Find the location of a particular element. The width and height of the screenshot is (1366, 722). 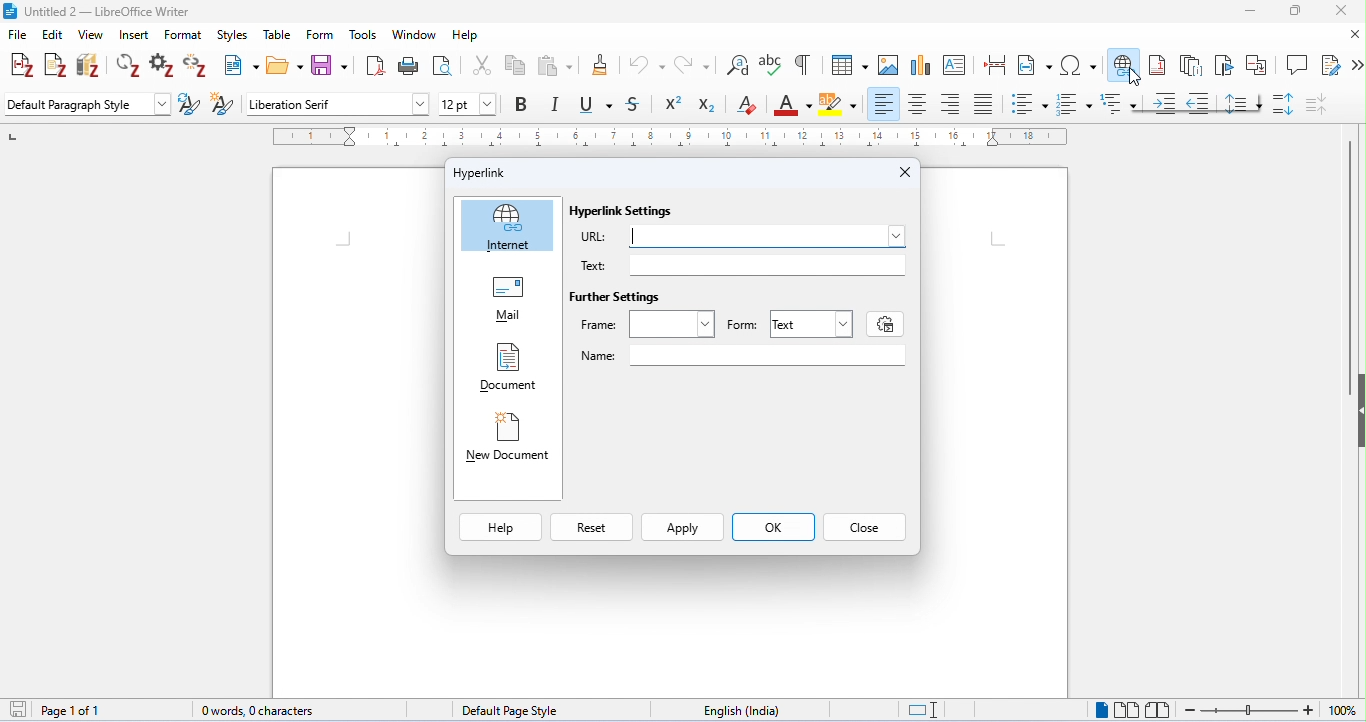

align right is located at coordinates (952, 103).